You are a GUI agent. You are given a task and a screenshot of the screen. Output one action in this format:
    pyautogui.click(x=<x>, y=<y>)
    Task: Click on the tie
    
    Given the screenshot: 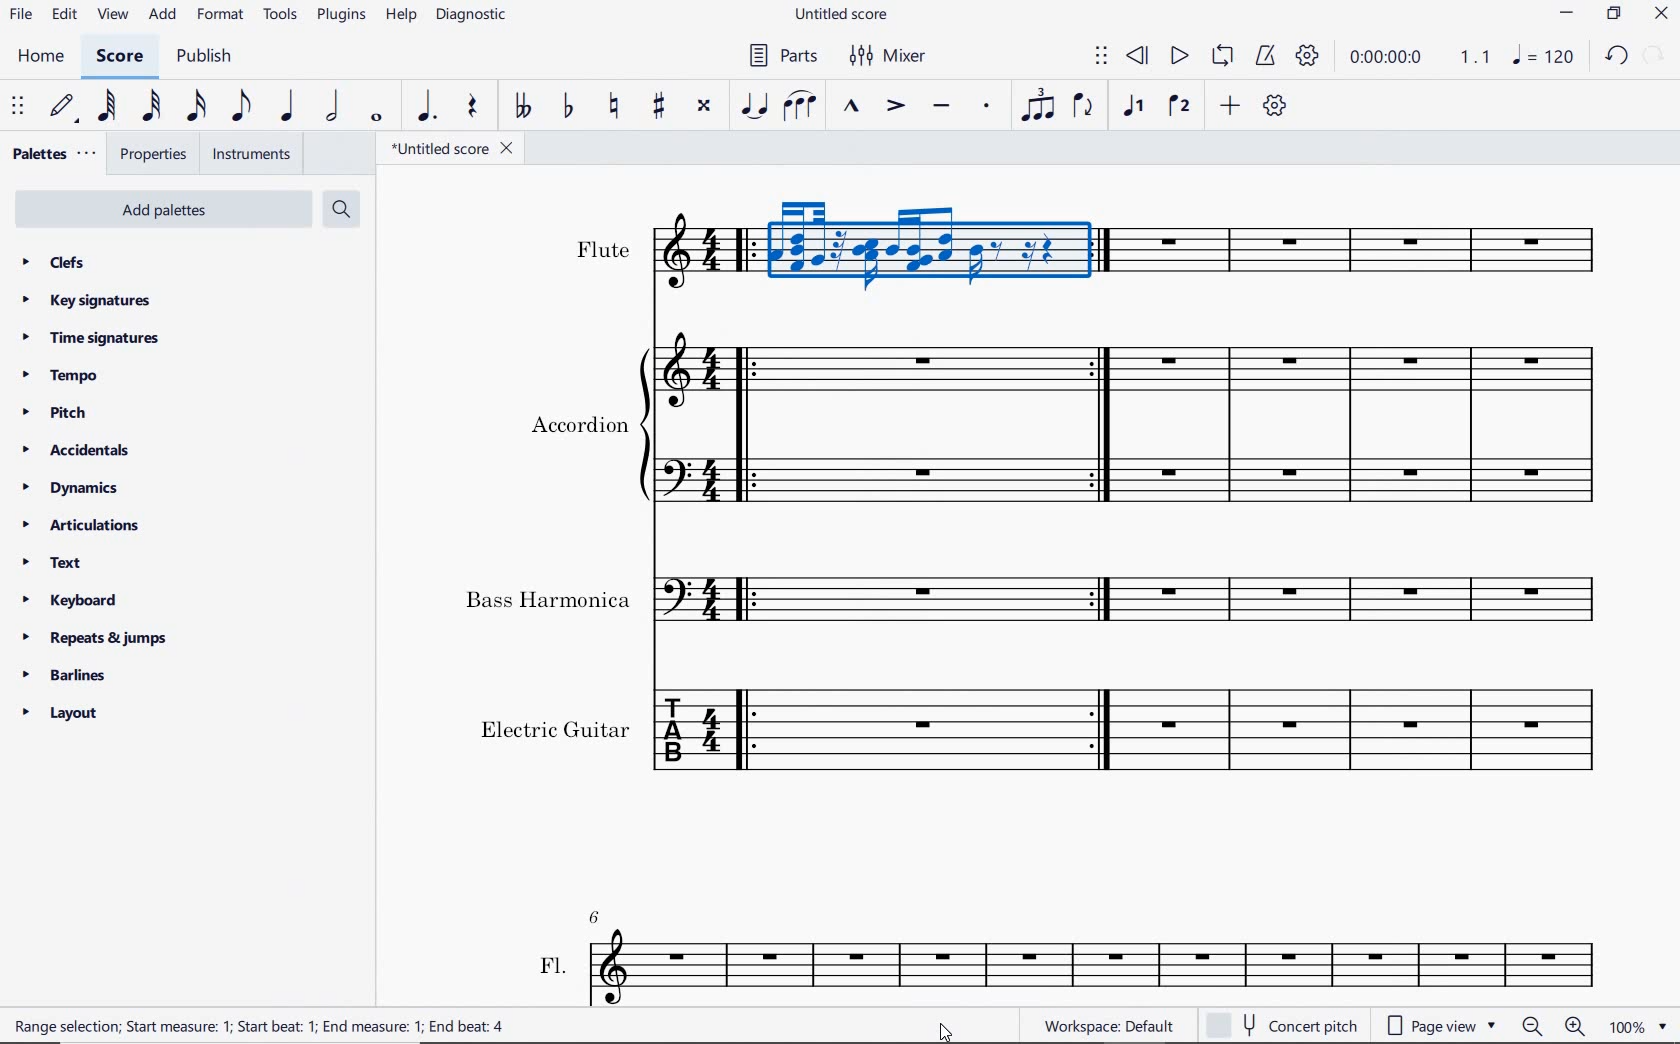 What is the action you would take?
    pyautogui.click(x=755, y=106)
    